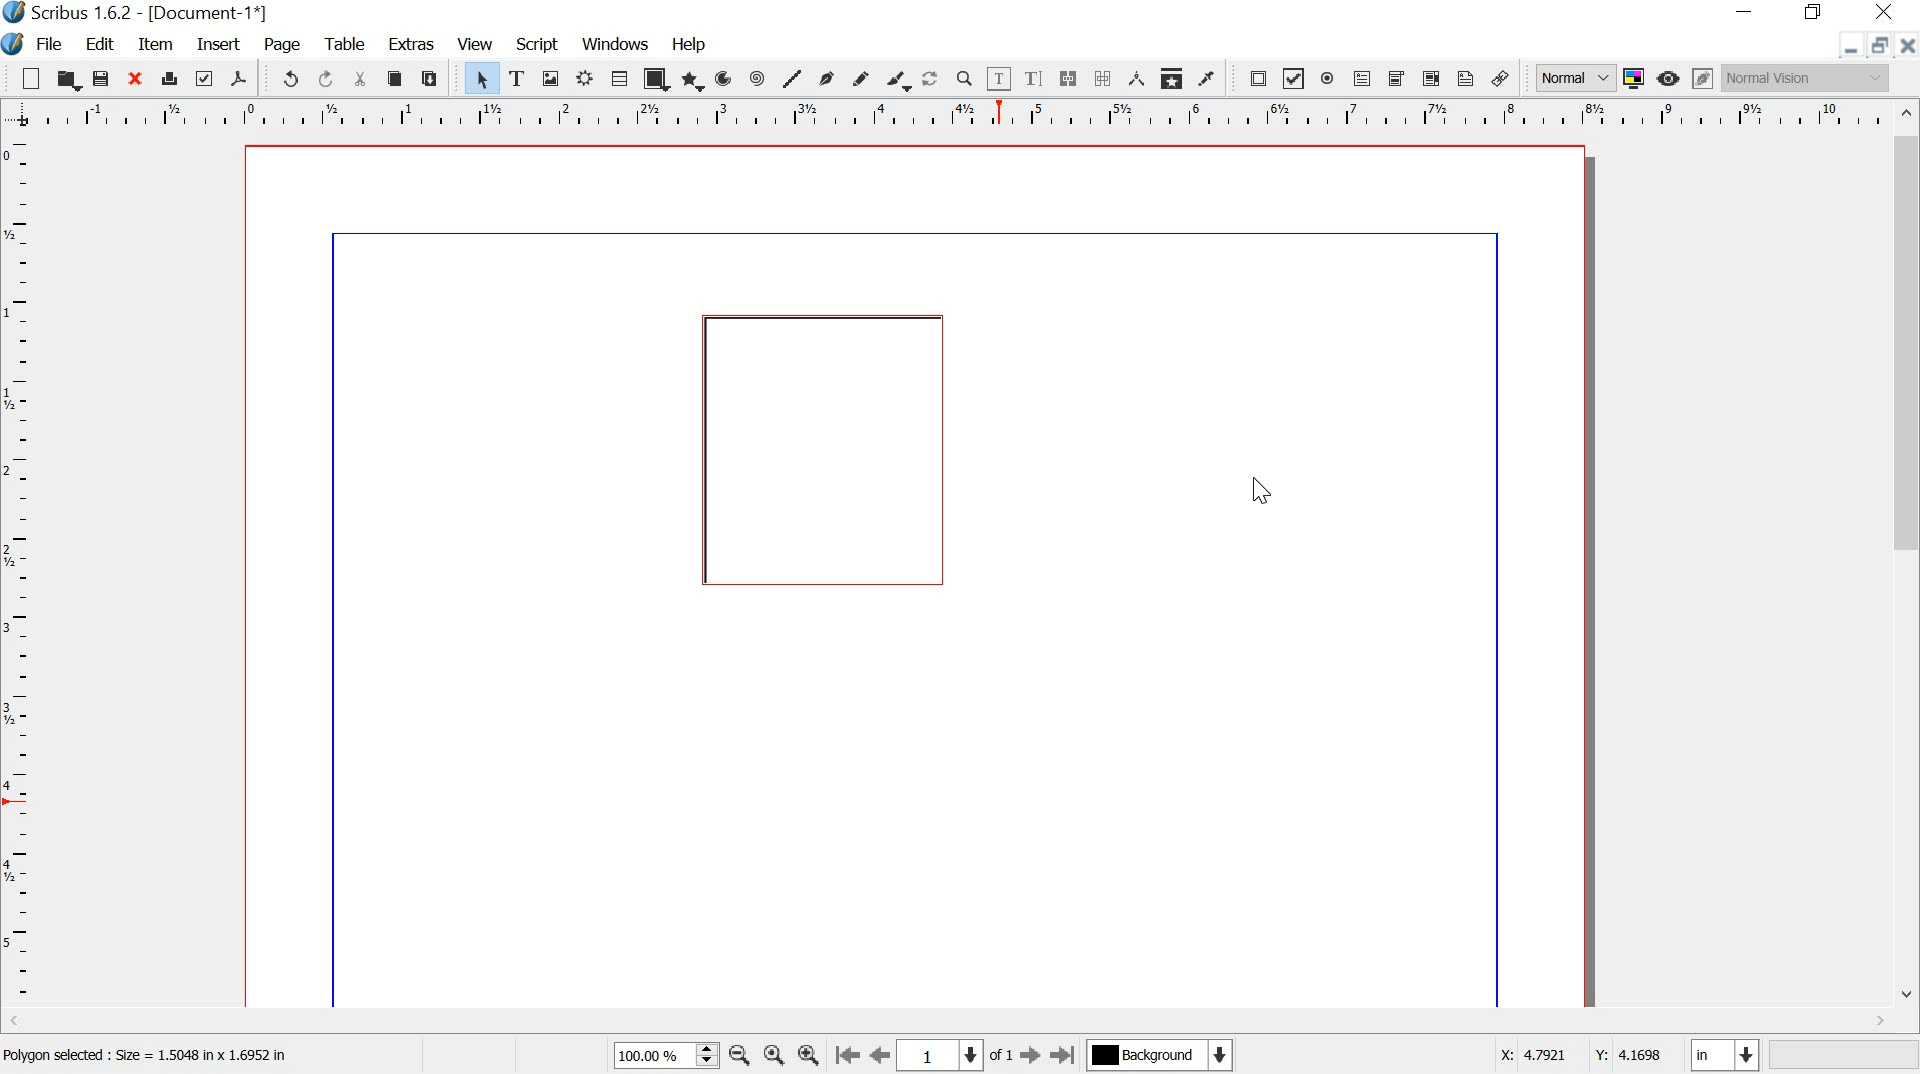 The width and height of the screenshot is (1920, 1074). What do you see at coordinates (23, 79) in the screenshot?
I see `new` at bounding box center [23, 79].